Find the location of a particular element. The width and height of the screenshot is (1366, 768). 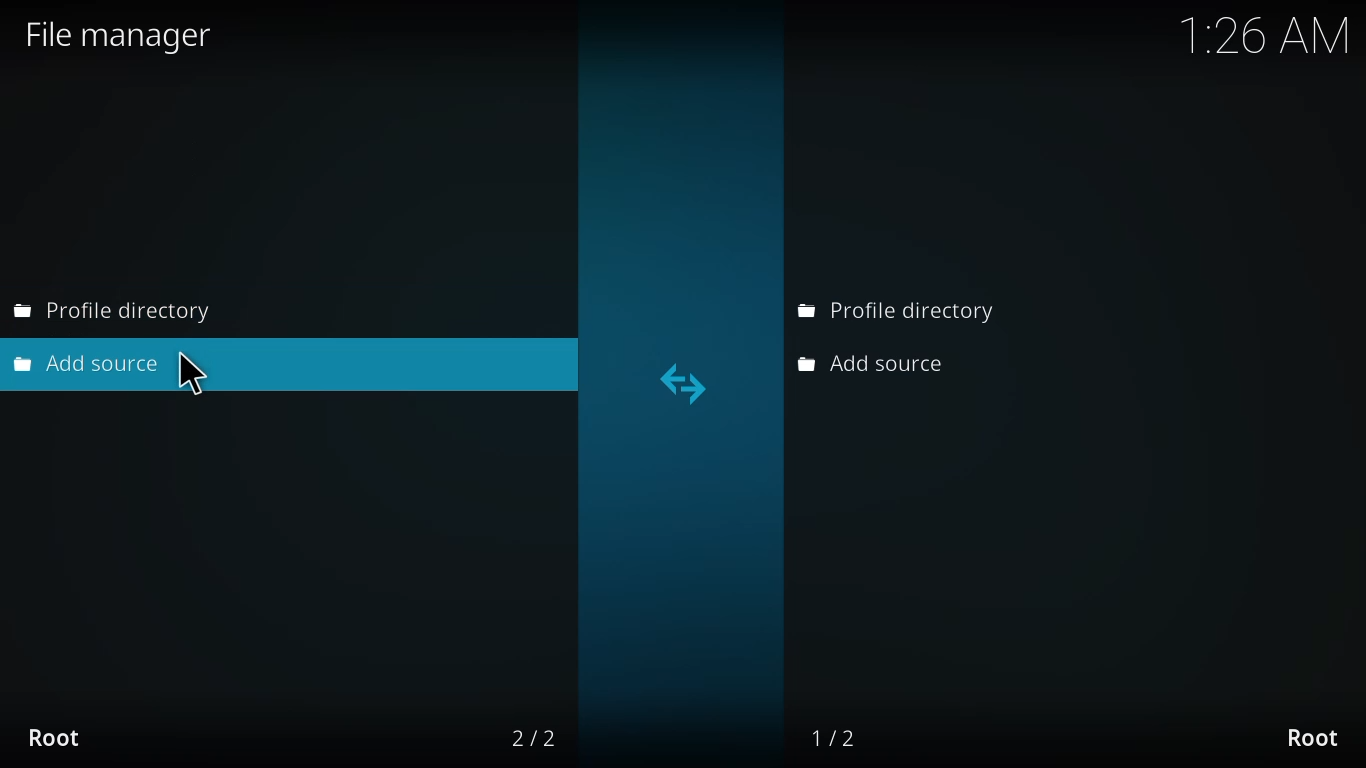

2/2 is located at coordinates (530, 739).